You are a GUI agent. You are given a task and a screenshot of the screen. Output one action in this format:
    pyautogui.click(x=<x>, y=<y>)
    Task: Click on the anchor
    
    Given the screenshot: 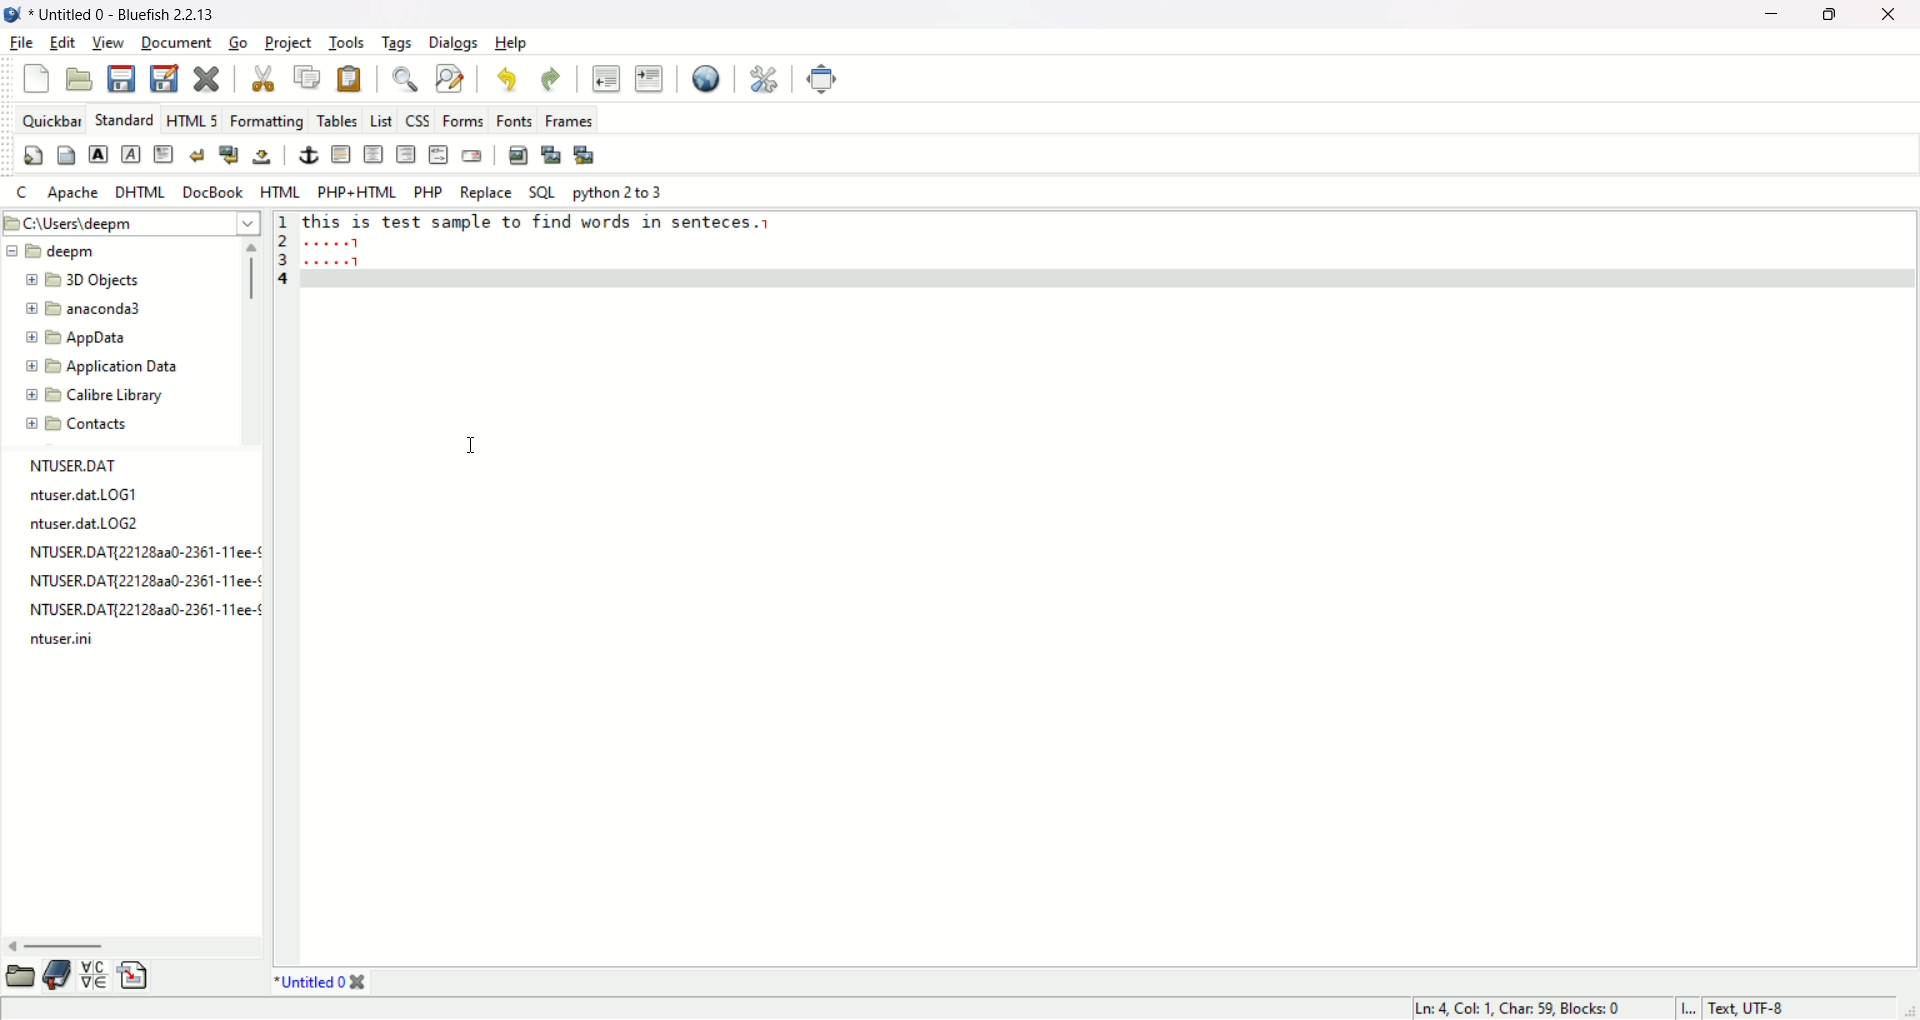 What is the action you would take?
    pyautogui.click(x=309, y=156)
    